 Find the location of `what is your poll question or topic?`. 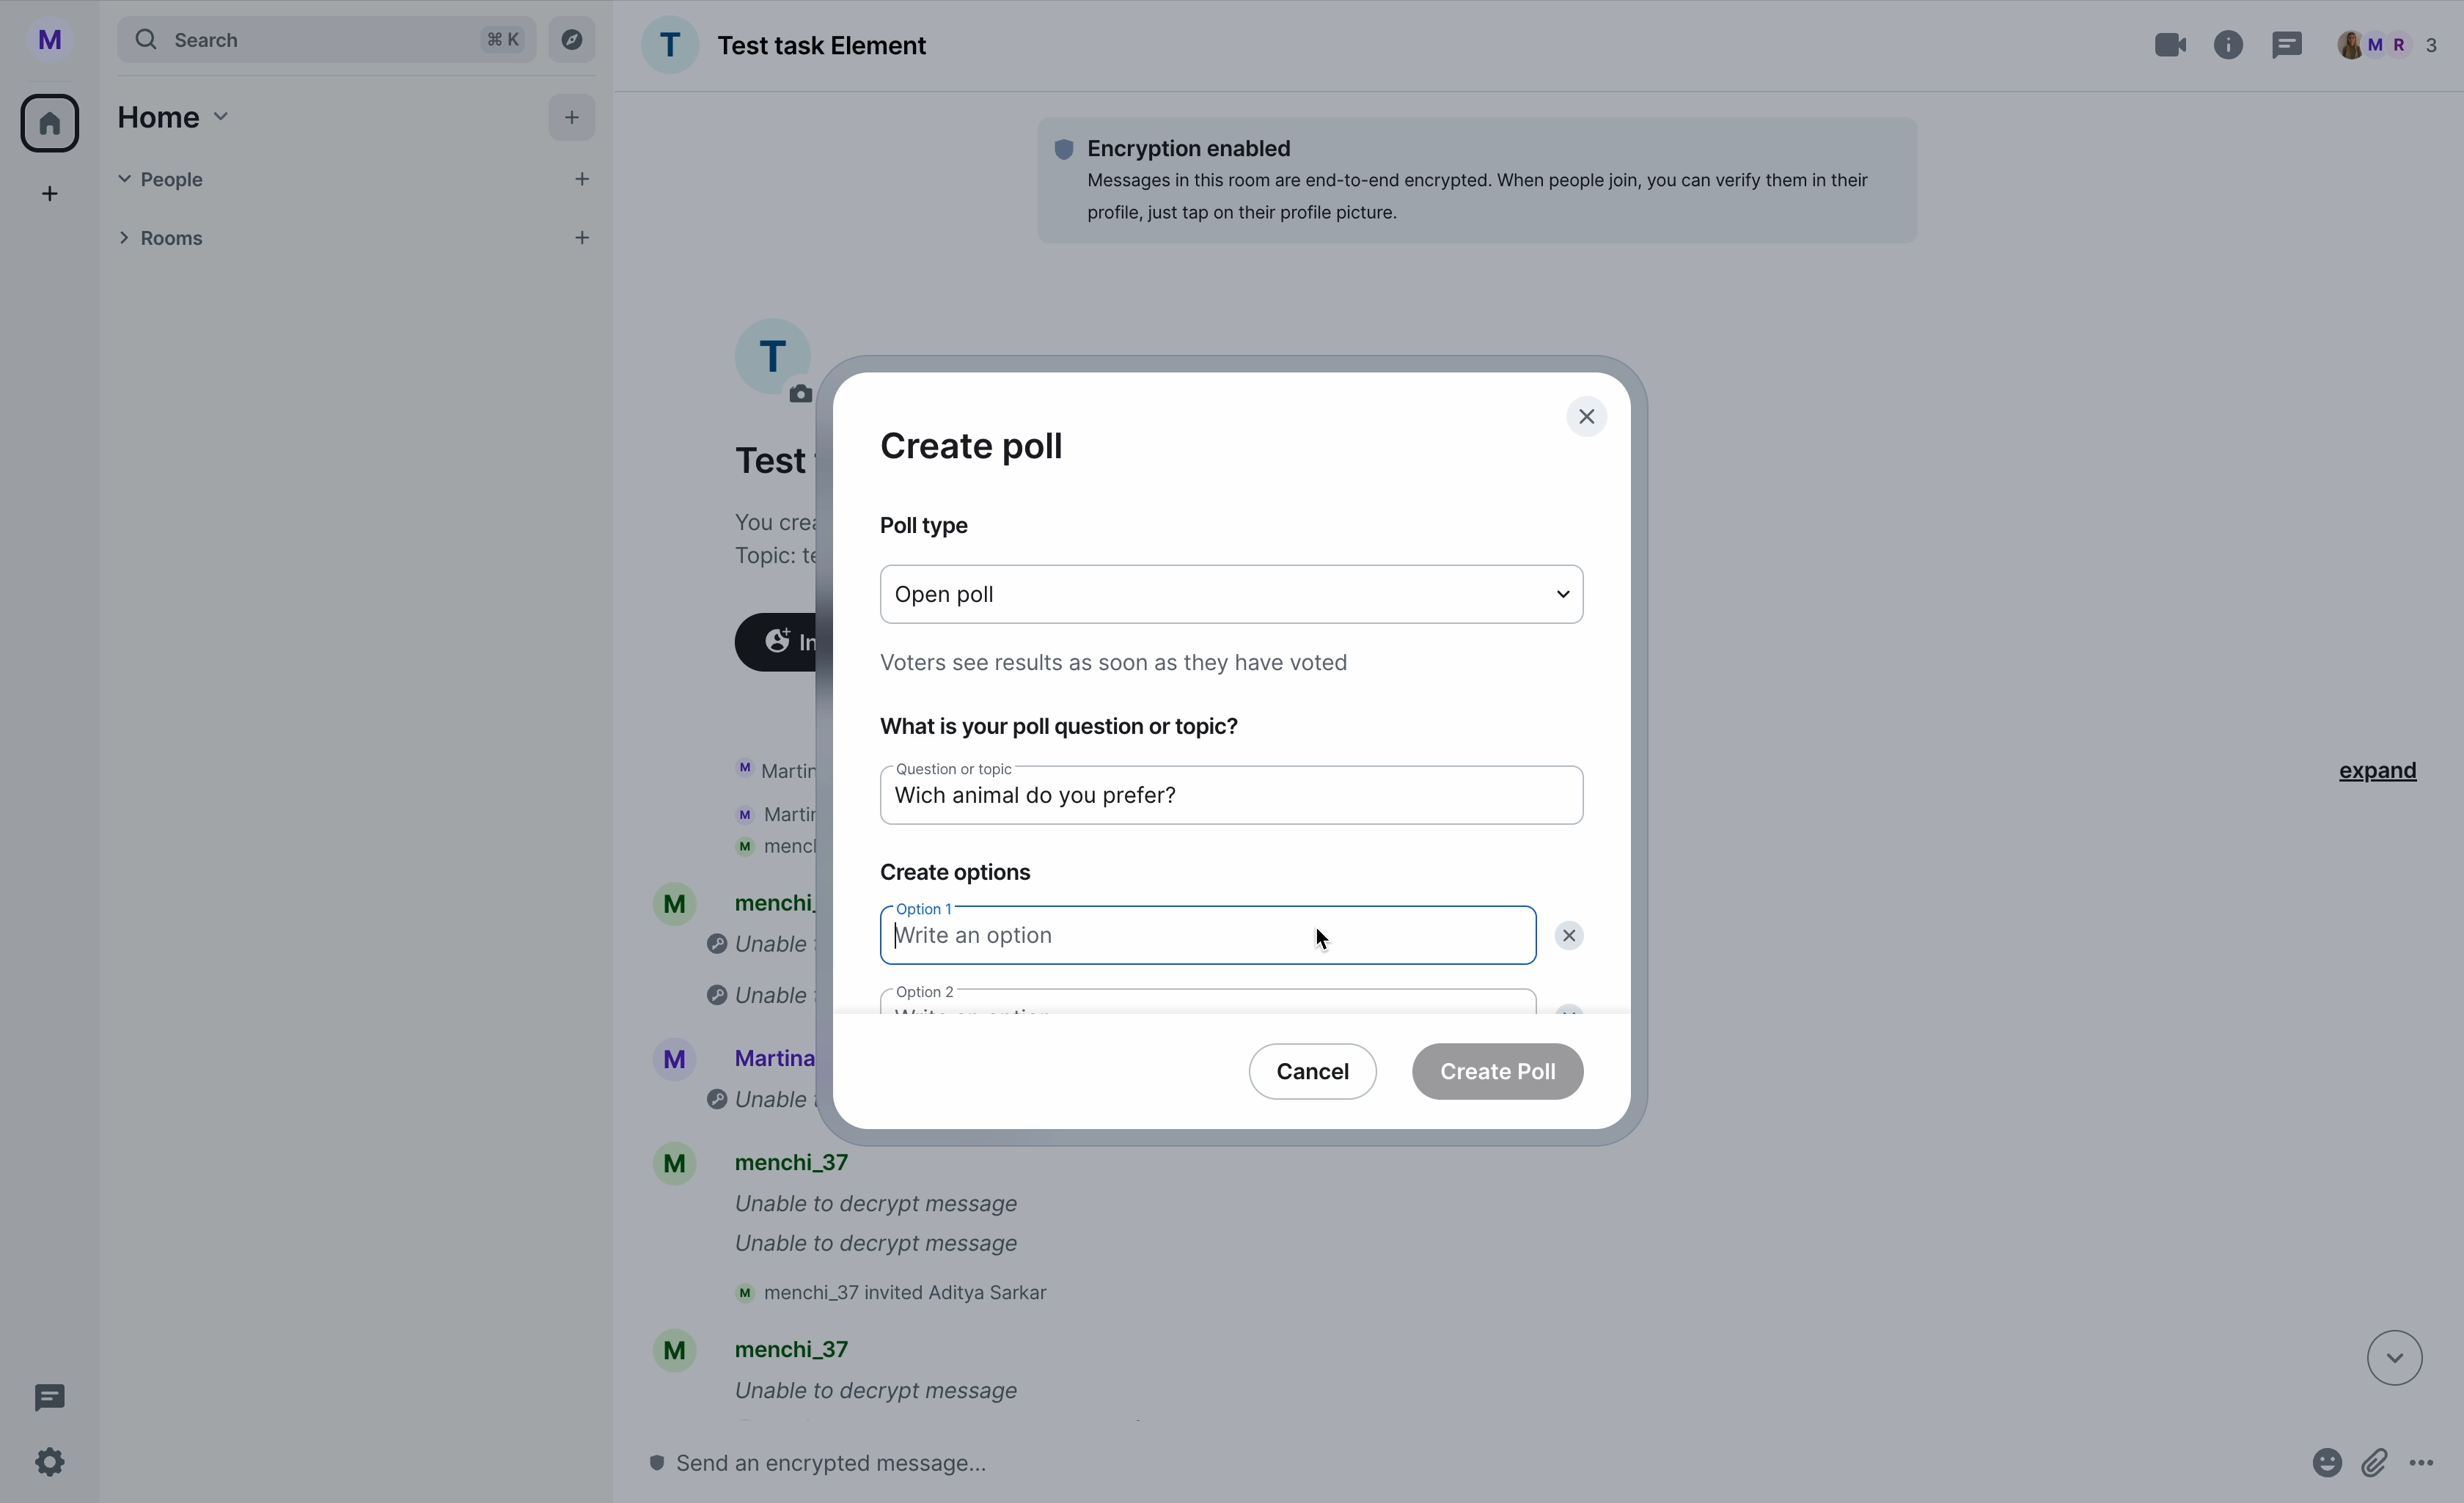

what is your poll question or topic? is located at coordinates (1061, 724).